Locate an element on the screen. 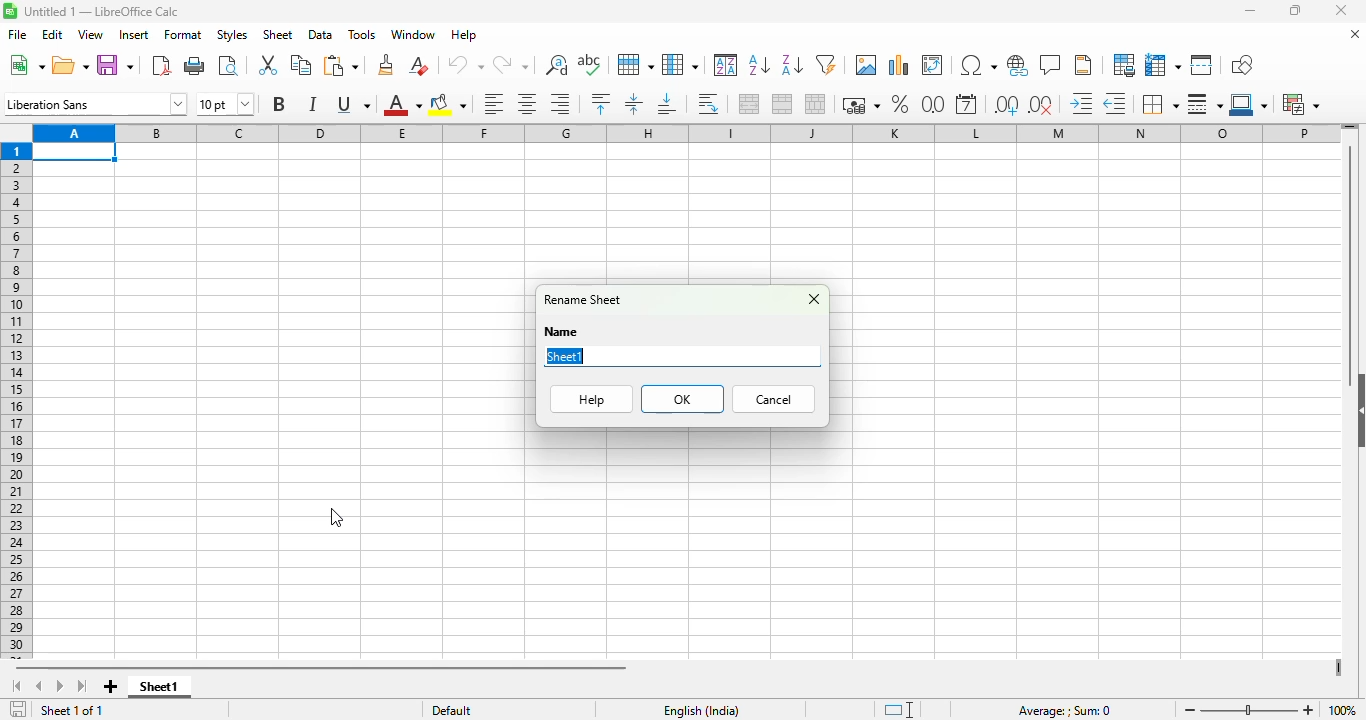  Zoom slider is located at coordinates (1249, 711).